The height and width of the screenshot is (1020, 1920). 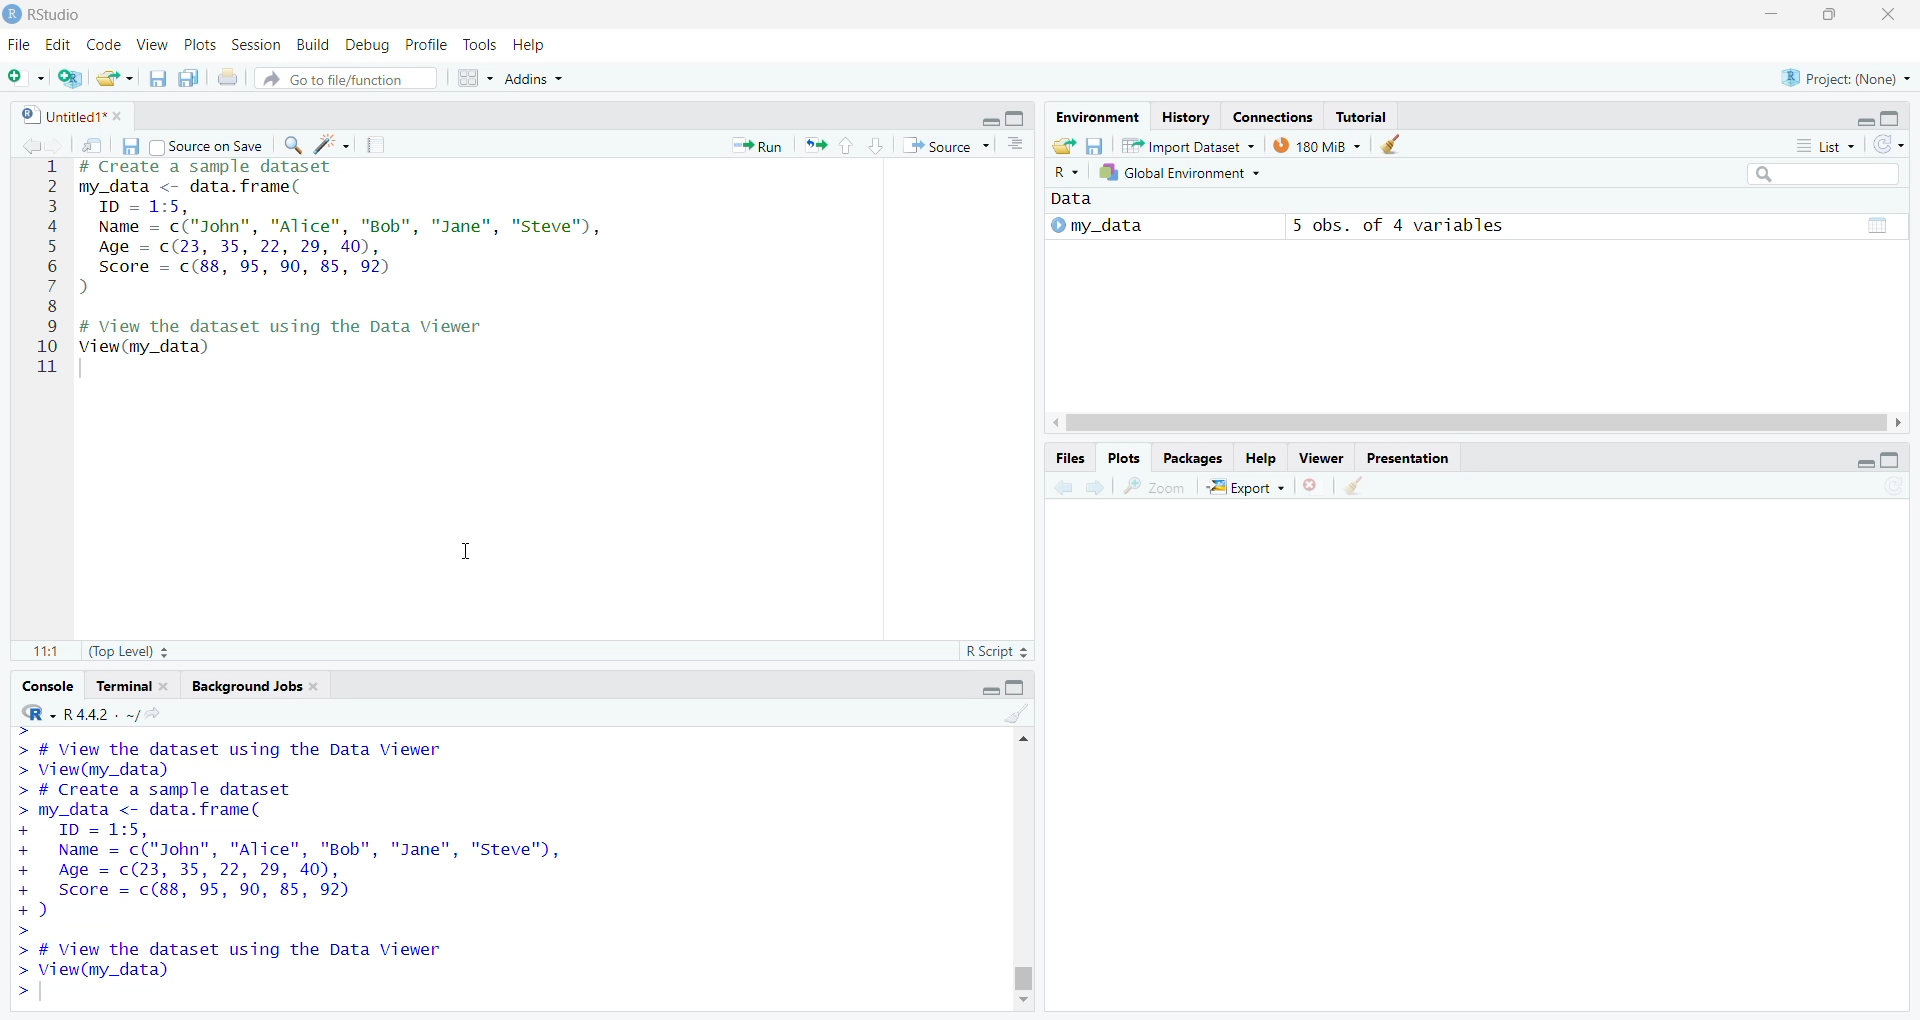 What do you see at coordinates (1388, 147) in the screenshot?
I see `Clear objects from the workspace` at bounding box center [1388, 147].